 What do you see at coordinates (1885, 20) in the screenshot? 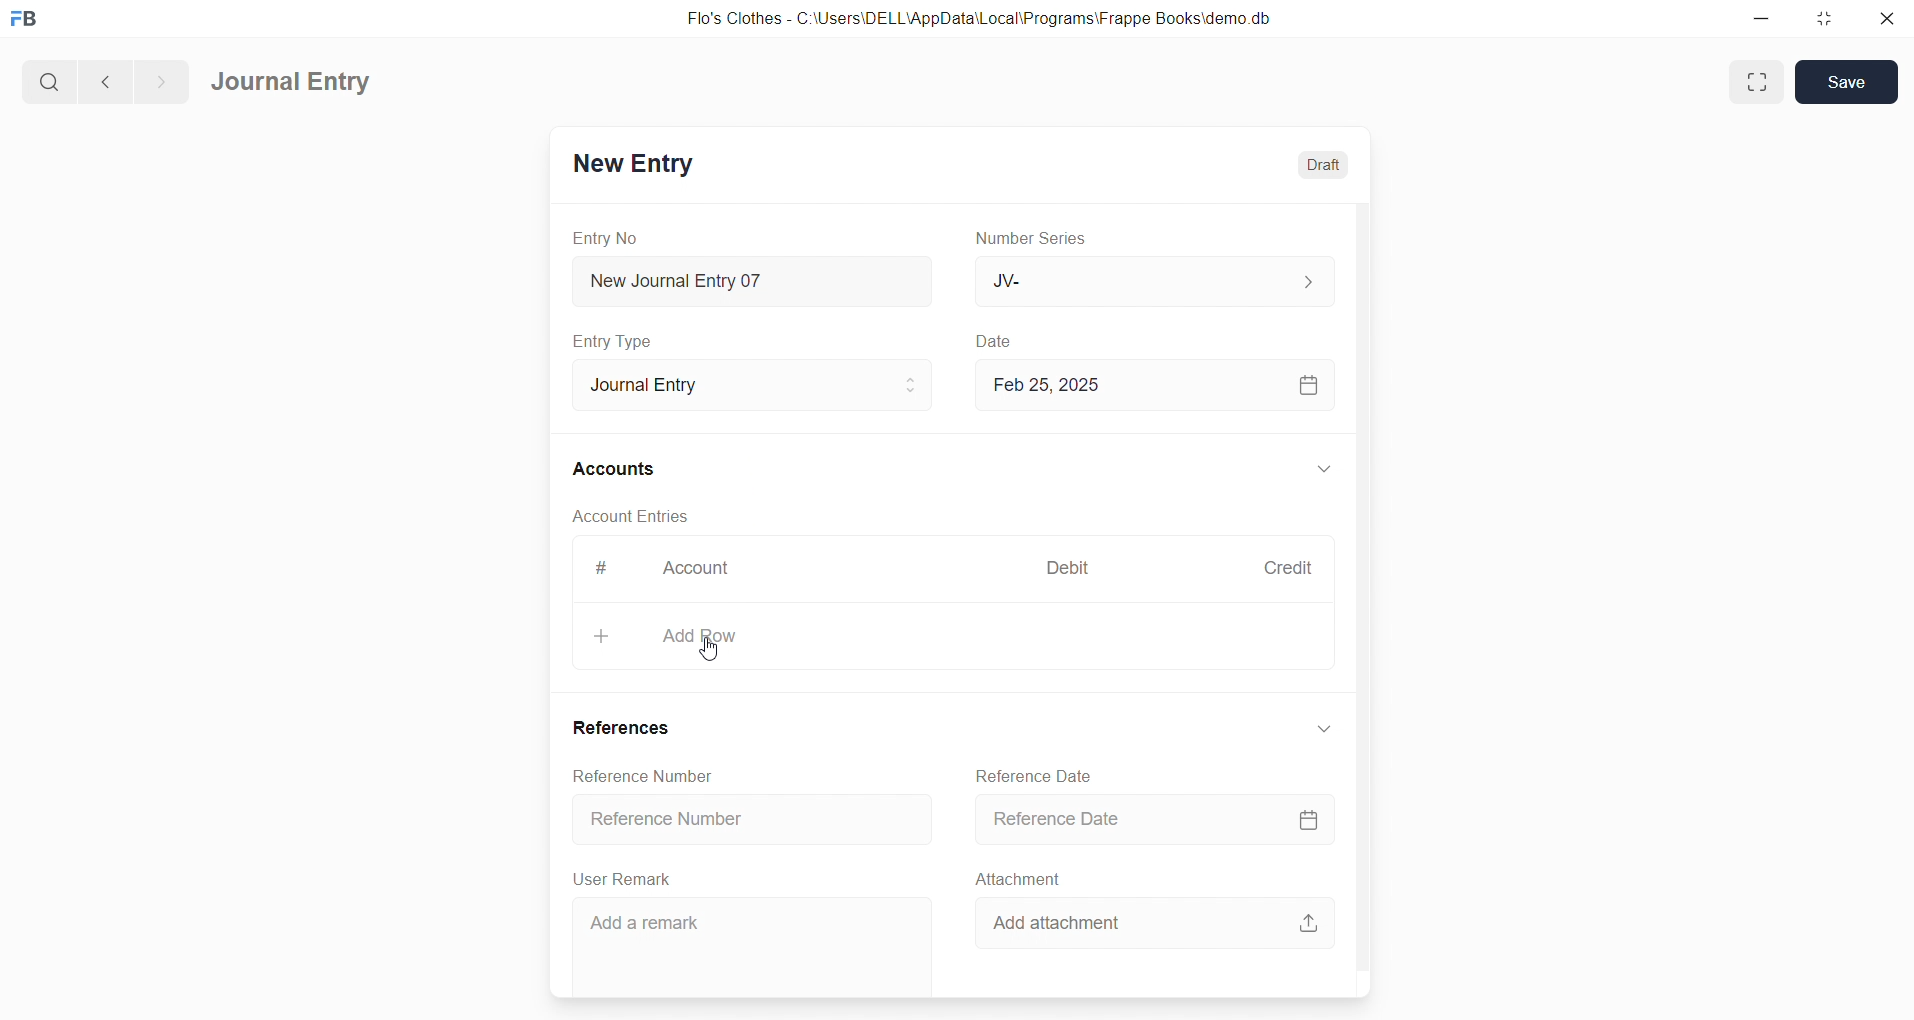
I see `close` at bounding box center [1885, 20].